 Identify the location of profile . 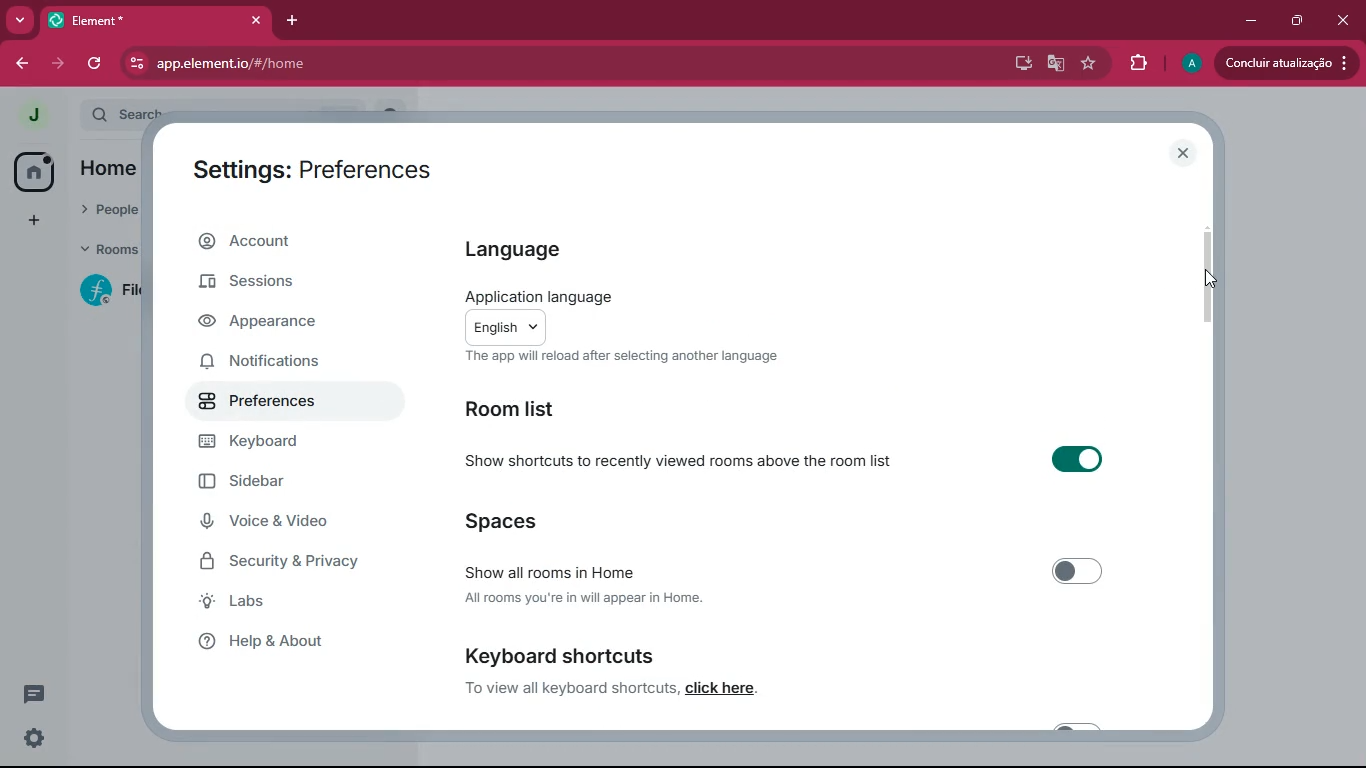
(1186, 64).